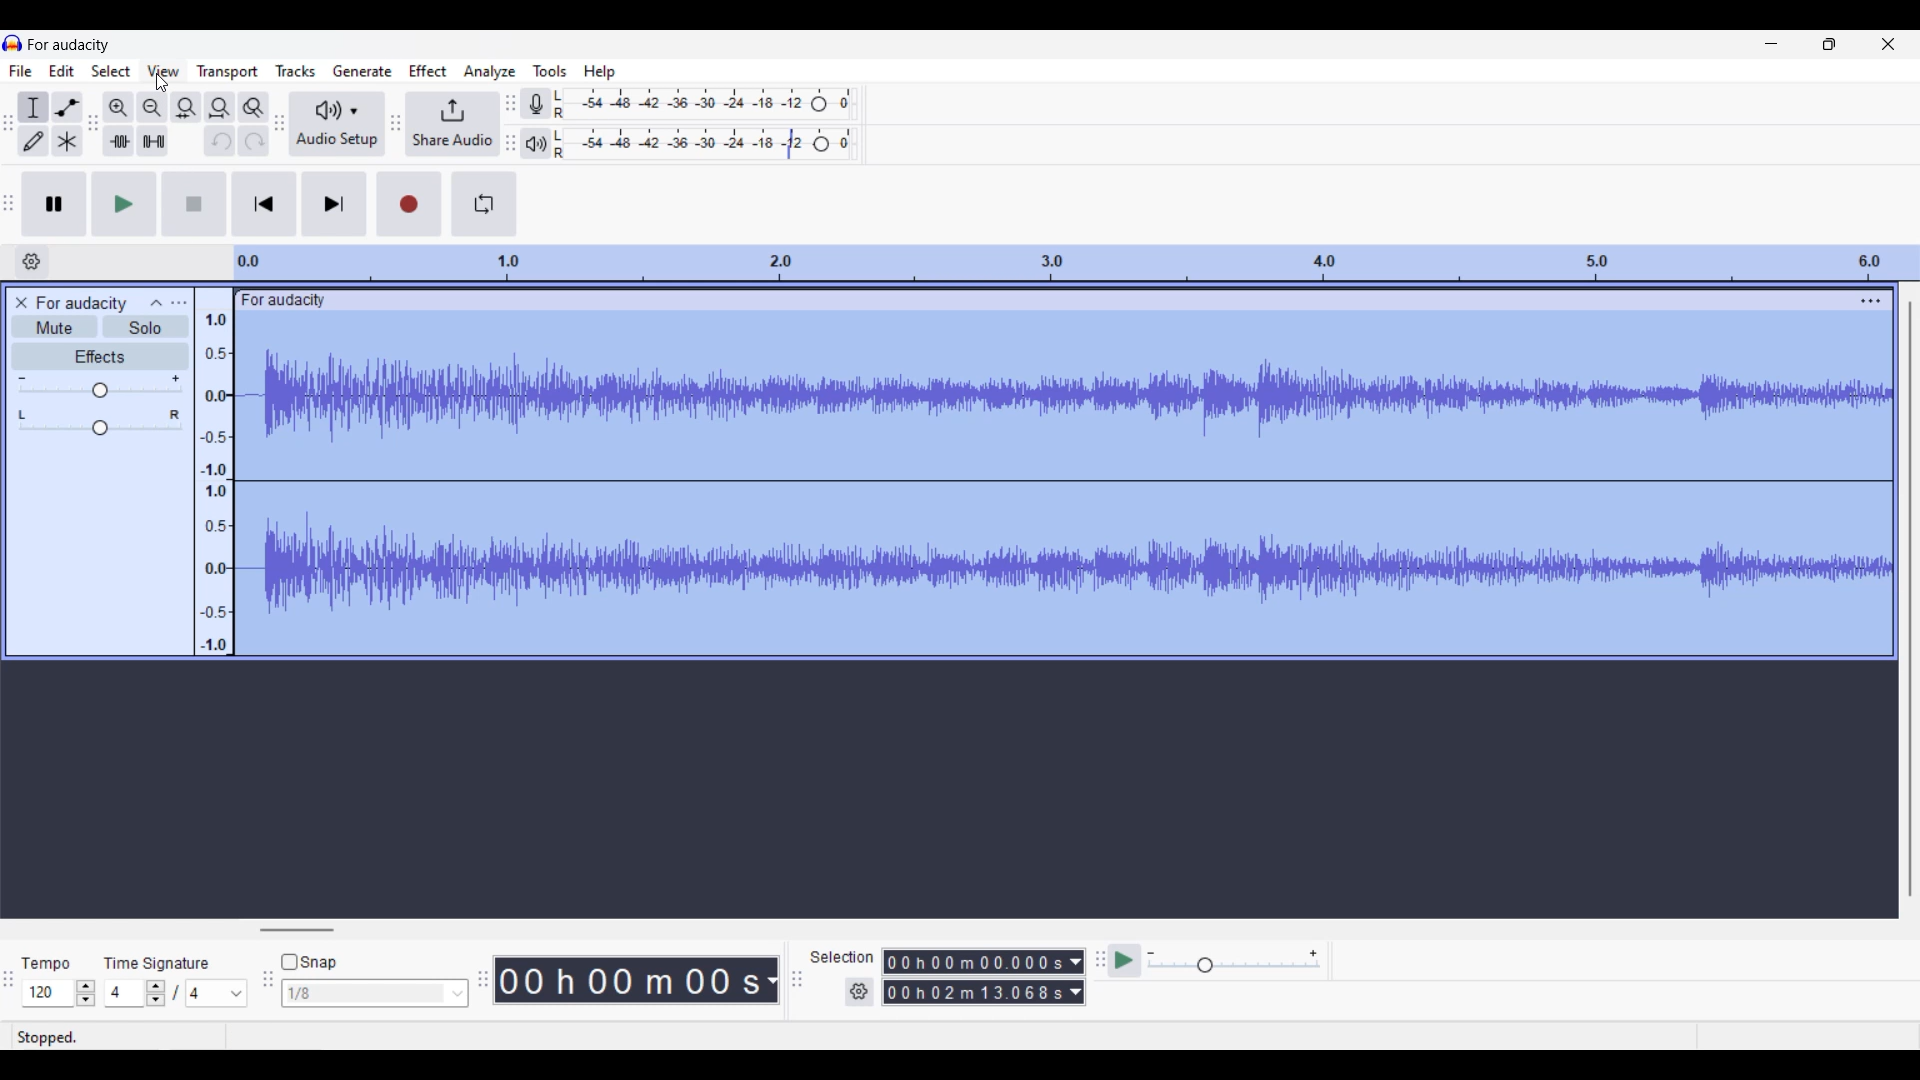 The height and width of the screenshot is (1080, 1920). What do you see at coordinates (772, 980) in the screenshot?
I see `Duration measurement` at bounding box center [772, 980].